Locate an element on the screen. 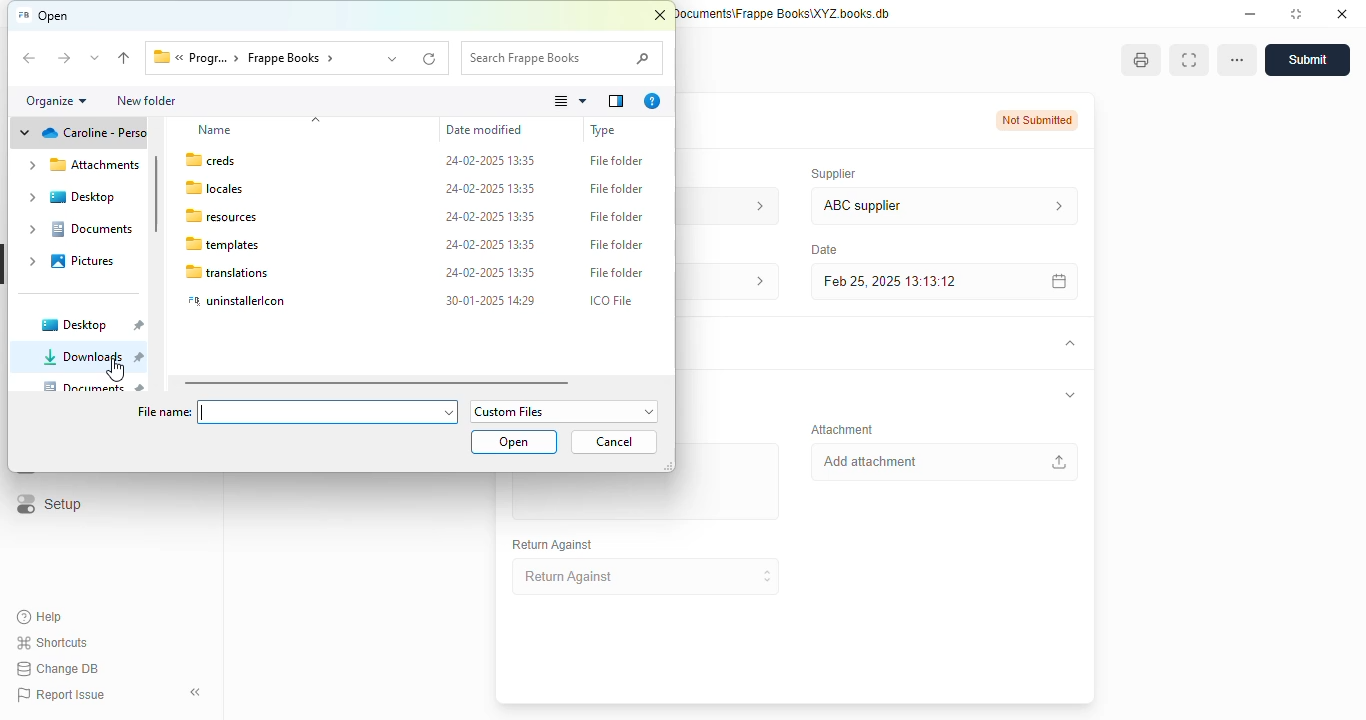  uninstallerIcon is located at coordinates (238, 301).